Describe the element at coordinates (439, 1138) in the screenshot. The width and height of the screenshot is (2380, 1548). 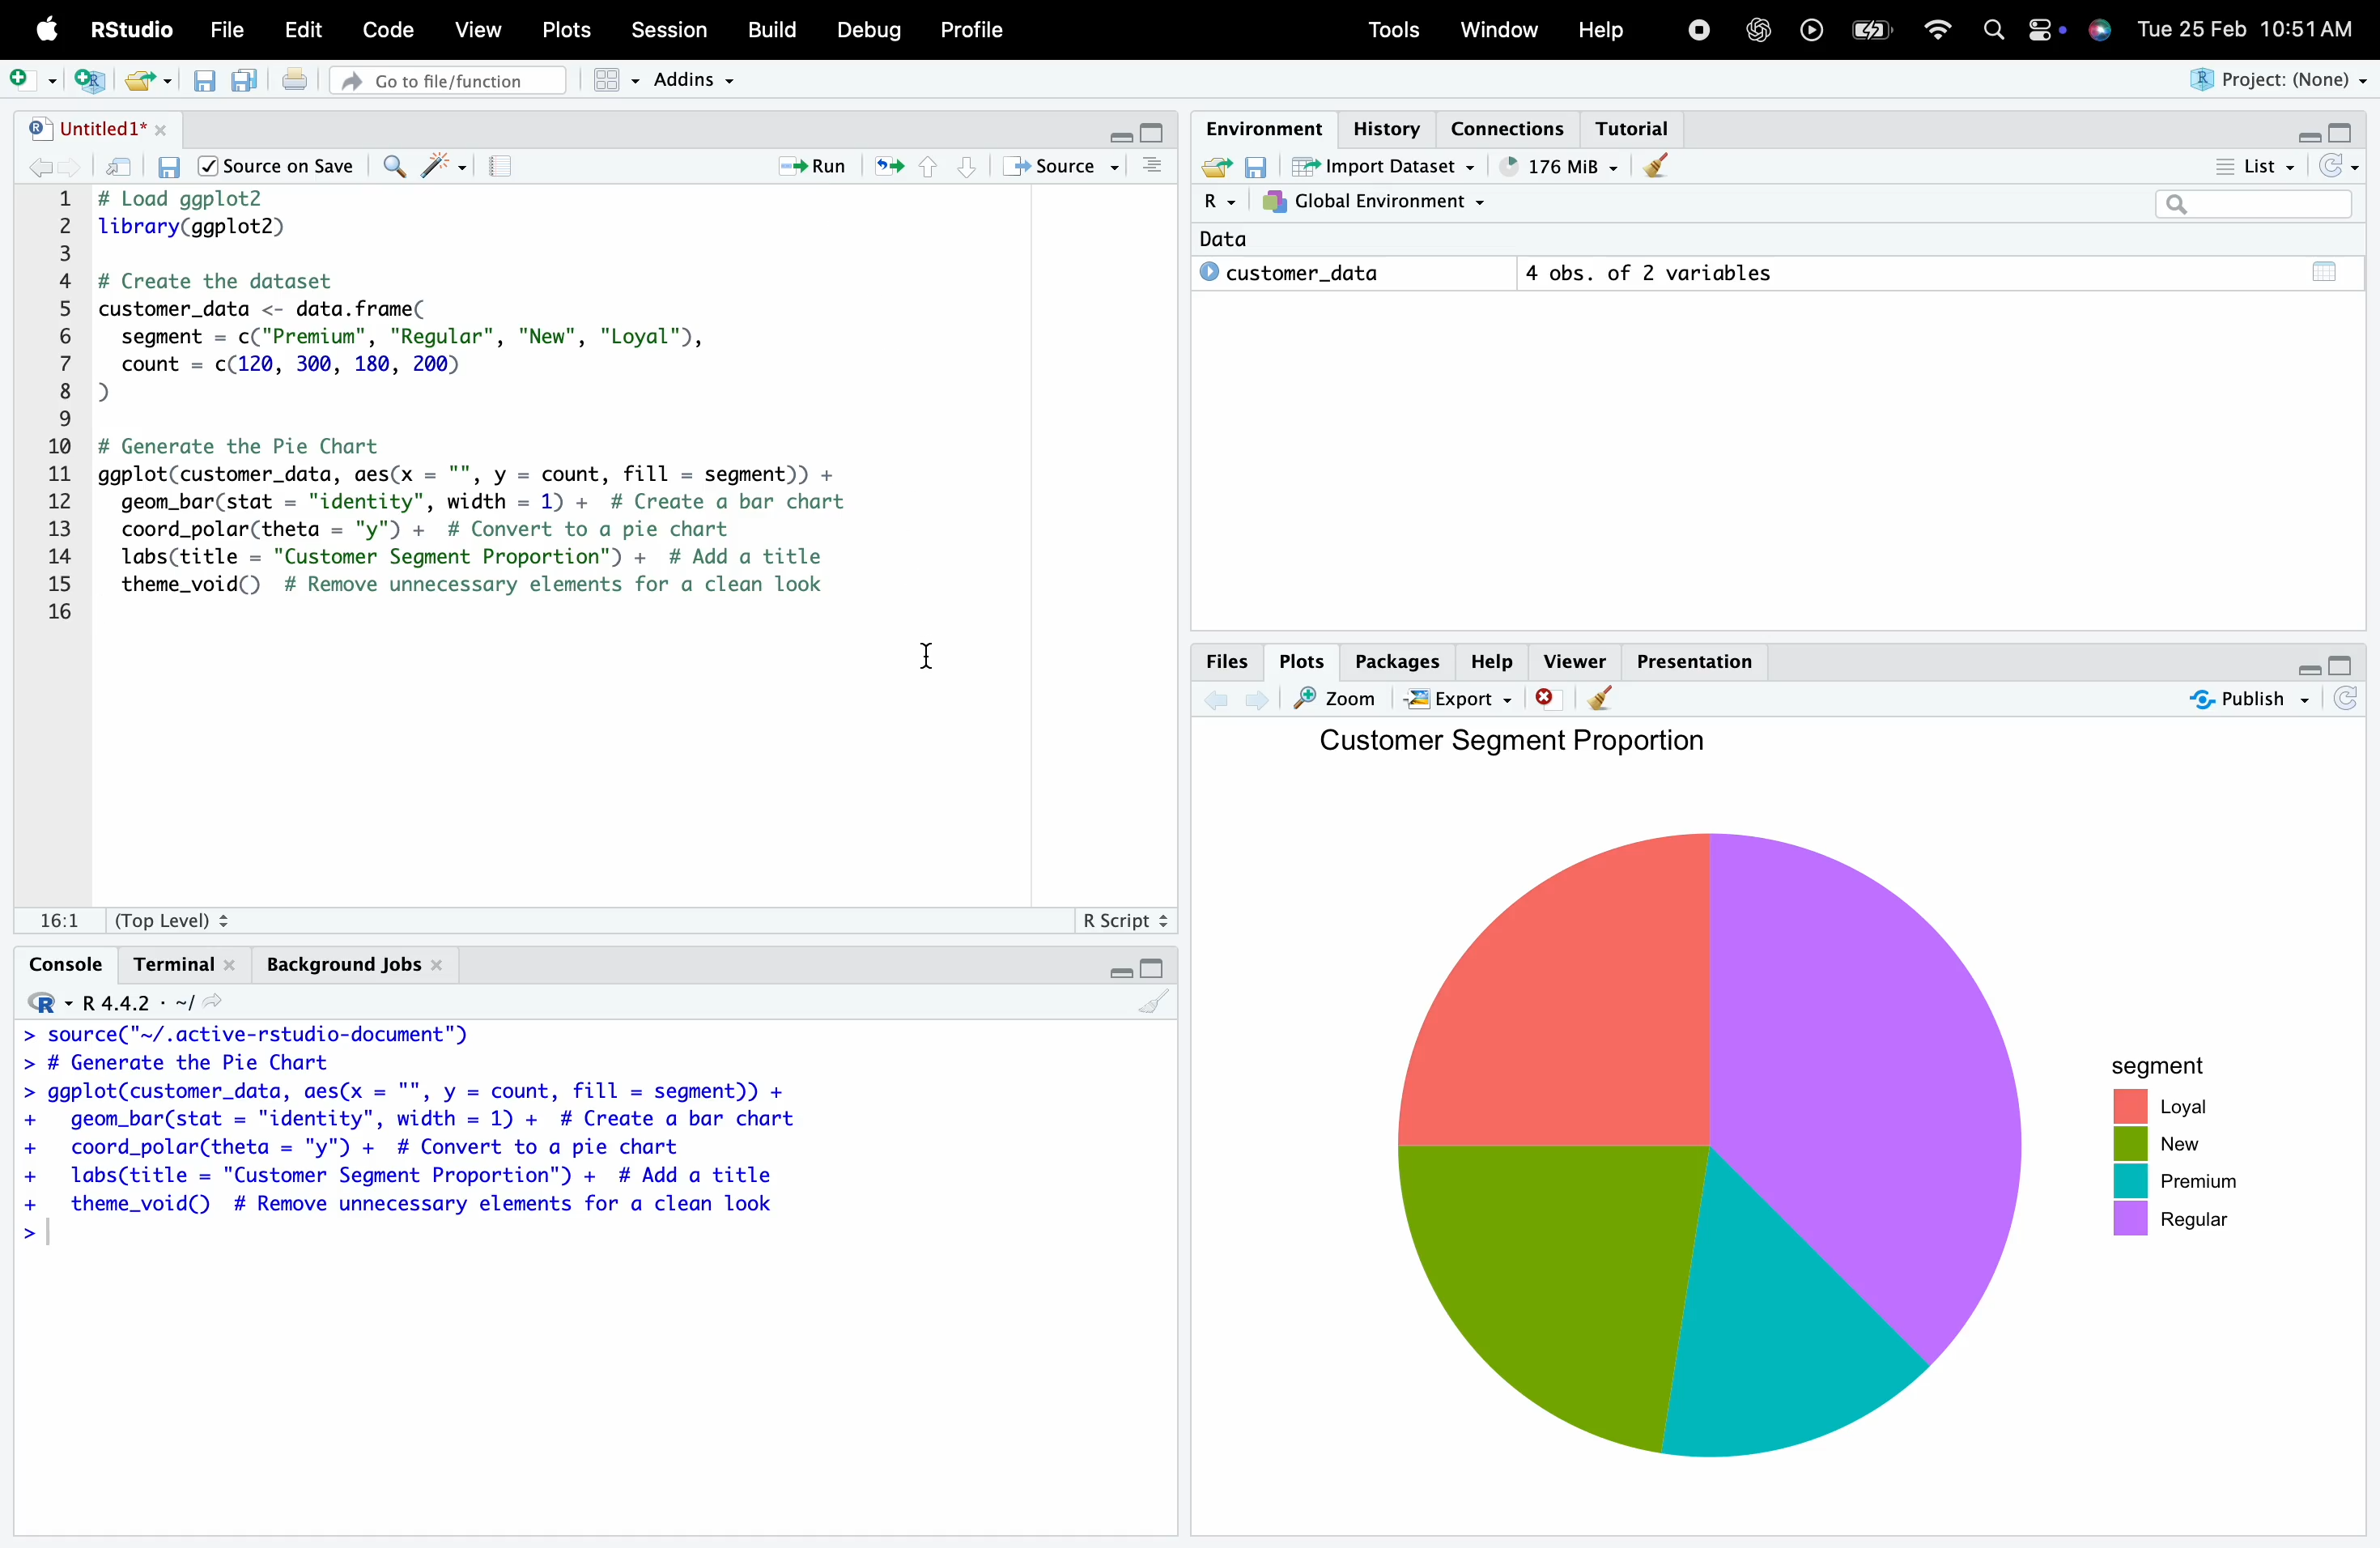
I see `source("~/.active-rstudio-document™)

¢ Generate the Pie Chart

jgplot(customer_data, aes(x = "", y = count, fill = segment)) +
geom_bar(stat = "identity", width = 1) + # Create a bar chart
coord_polar(theta = "y") + # Convert to a pie chart
labs(title = "Customer Segment Proportion") + # Add a title
theme_void() # Remove unnecessary elements for a clean look` at that location.